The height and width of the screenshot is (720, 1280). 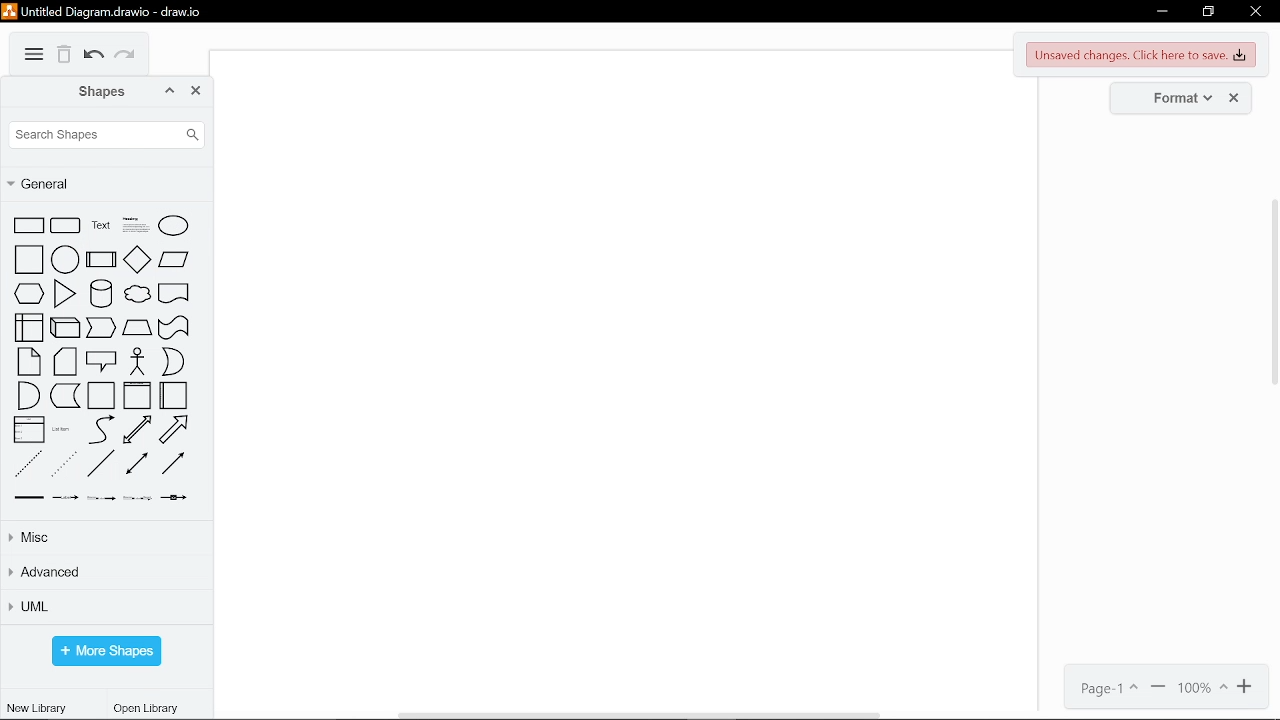 I want to click on hexagon, so click(x=28, y=295).